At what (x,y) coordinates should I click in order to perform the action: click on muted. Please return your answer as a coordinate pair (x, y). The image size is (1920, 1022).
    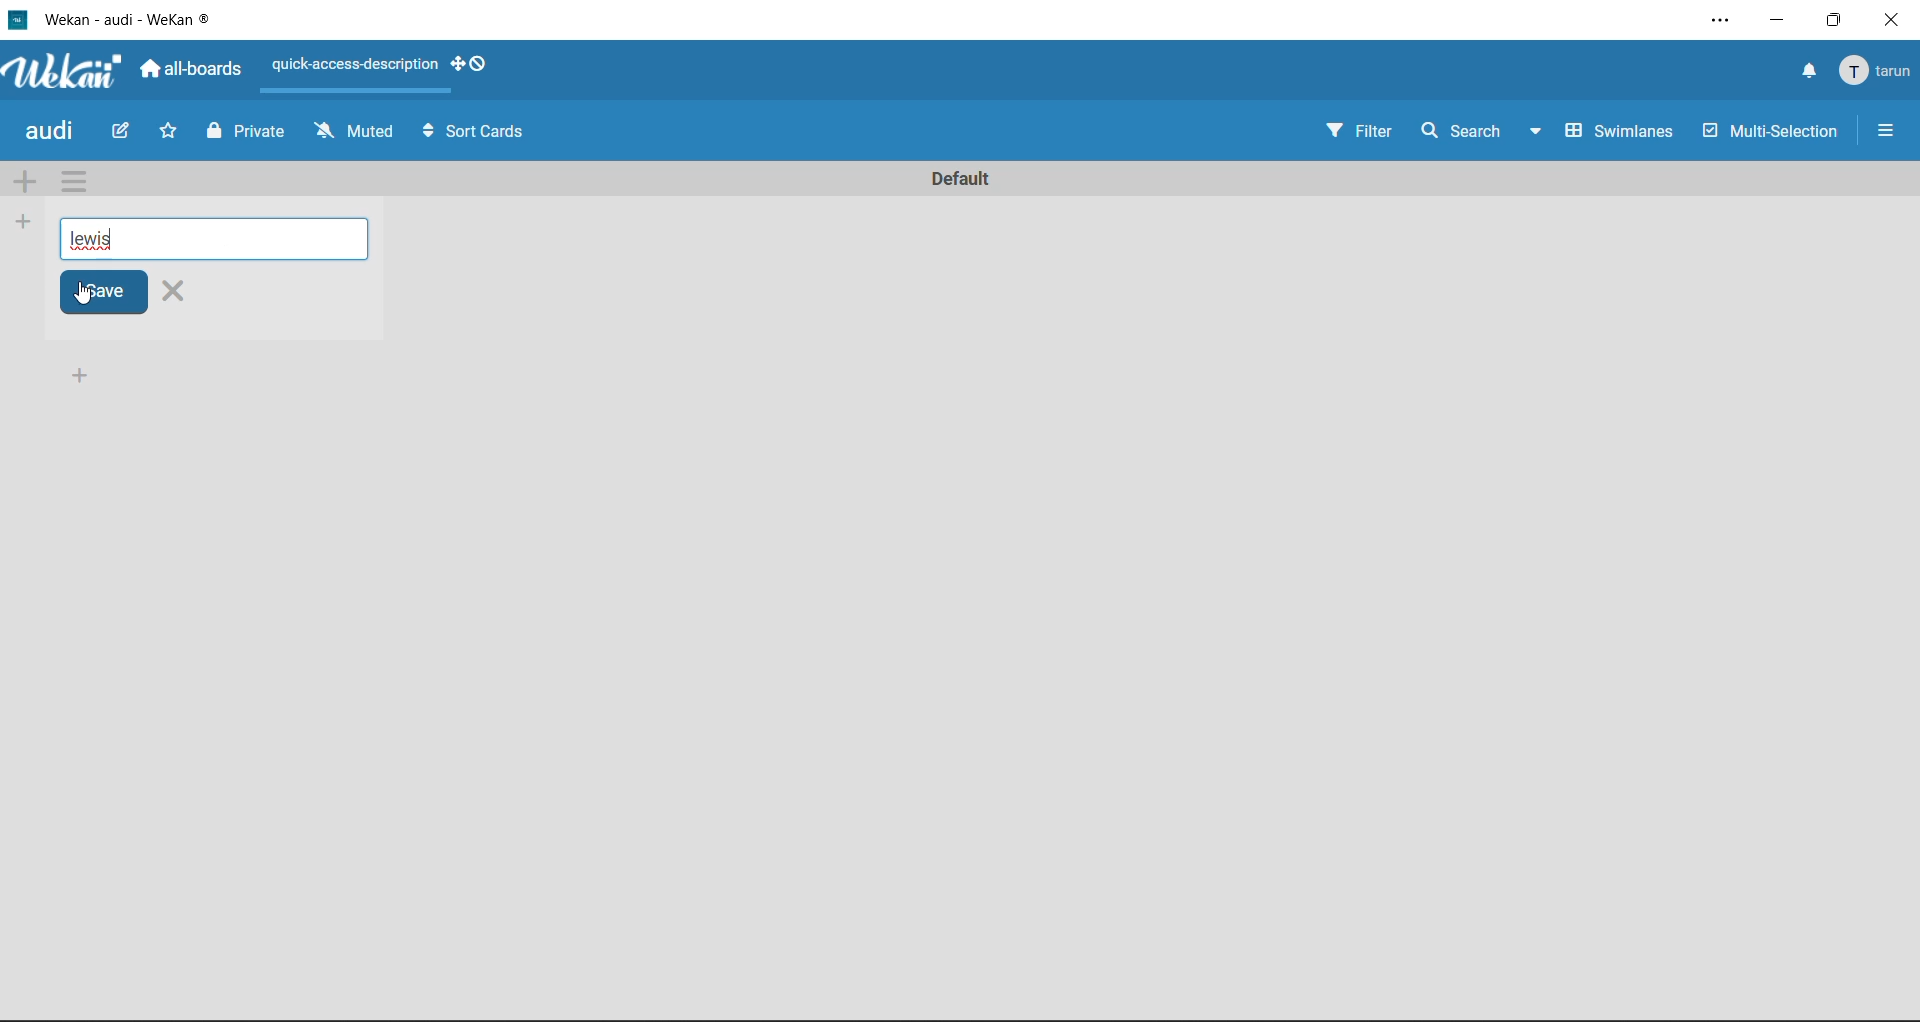
    Looking at the image, I should click on (354, 132).